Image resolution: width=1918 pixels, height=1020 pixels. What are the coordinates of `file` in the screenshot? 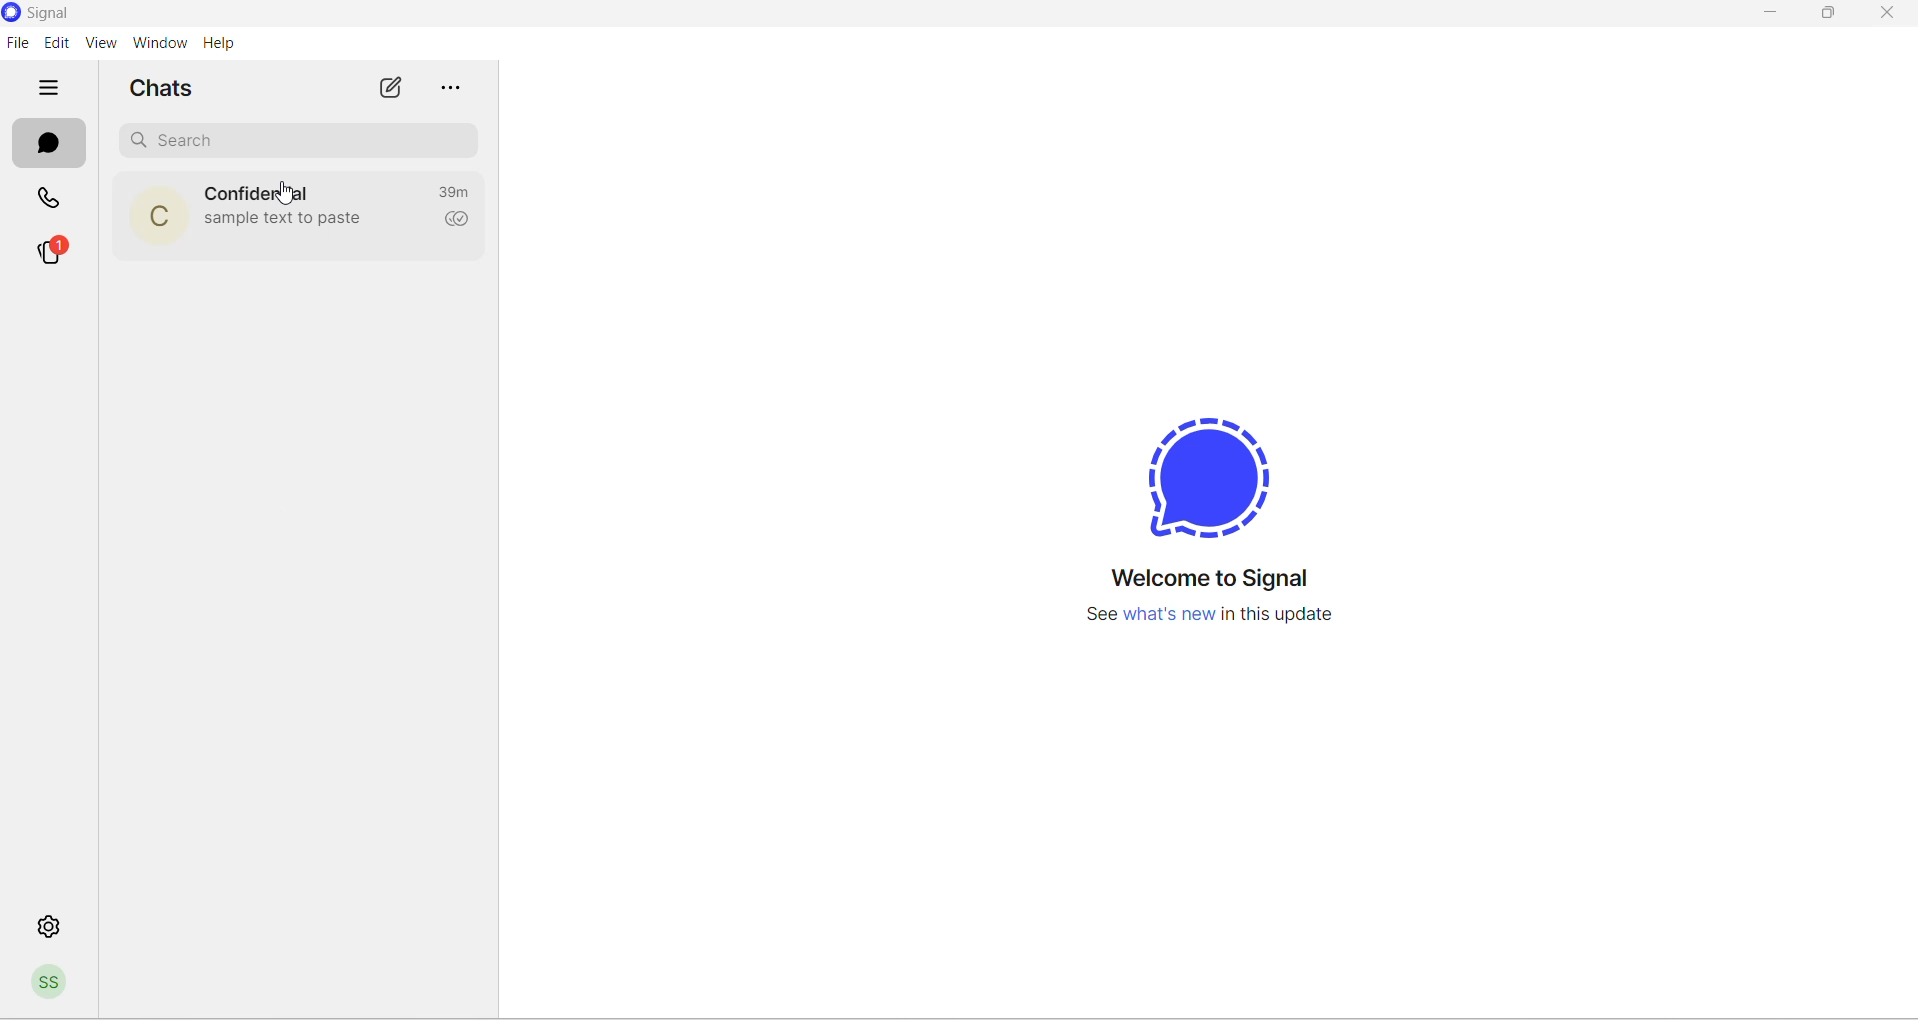 It's located at (16, 44).